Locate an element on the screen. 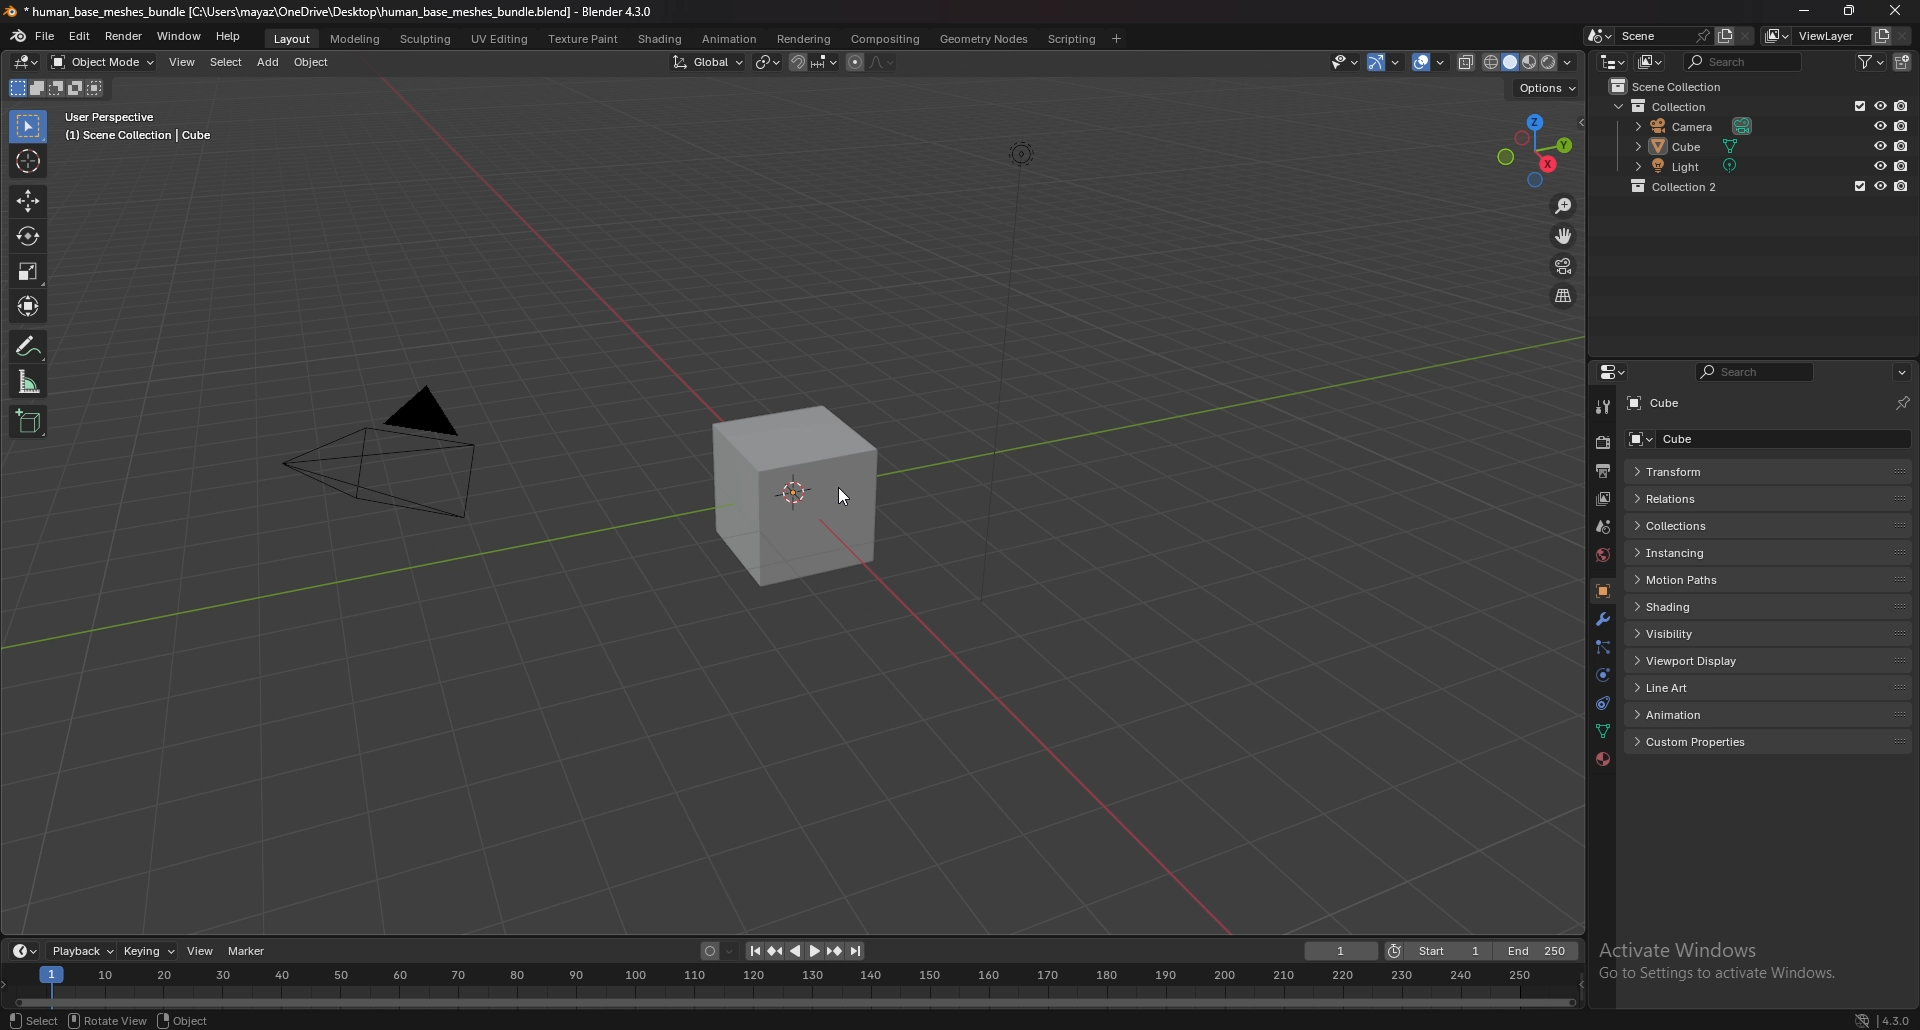  object mode is located at coordinates (102, 62).